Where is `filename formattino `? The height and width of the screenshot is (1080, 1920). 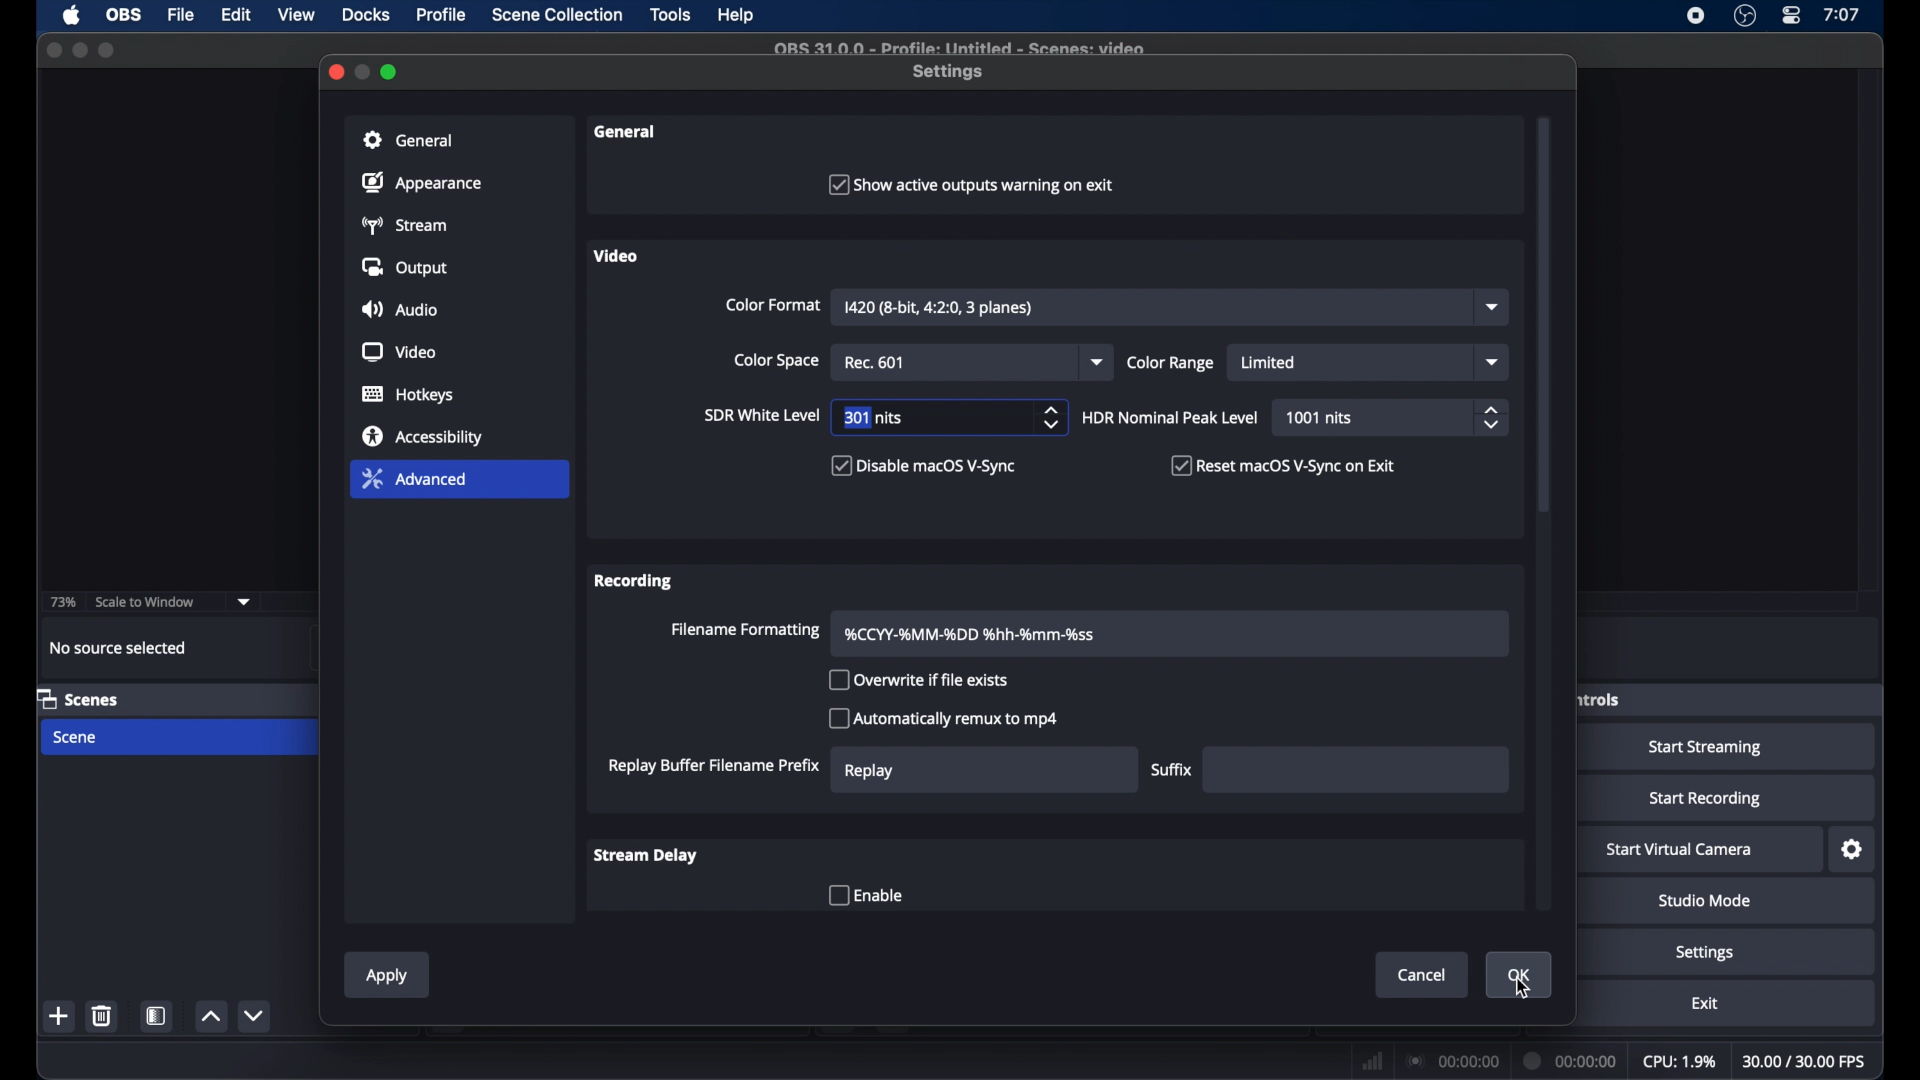 filename formattino  is located at coordinates (748, 630).